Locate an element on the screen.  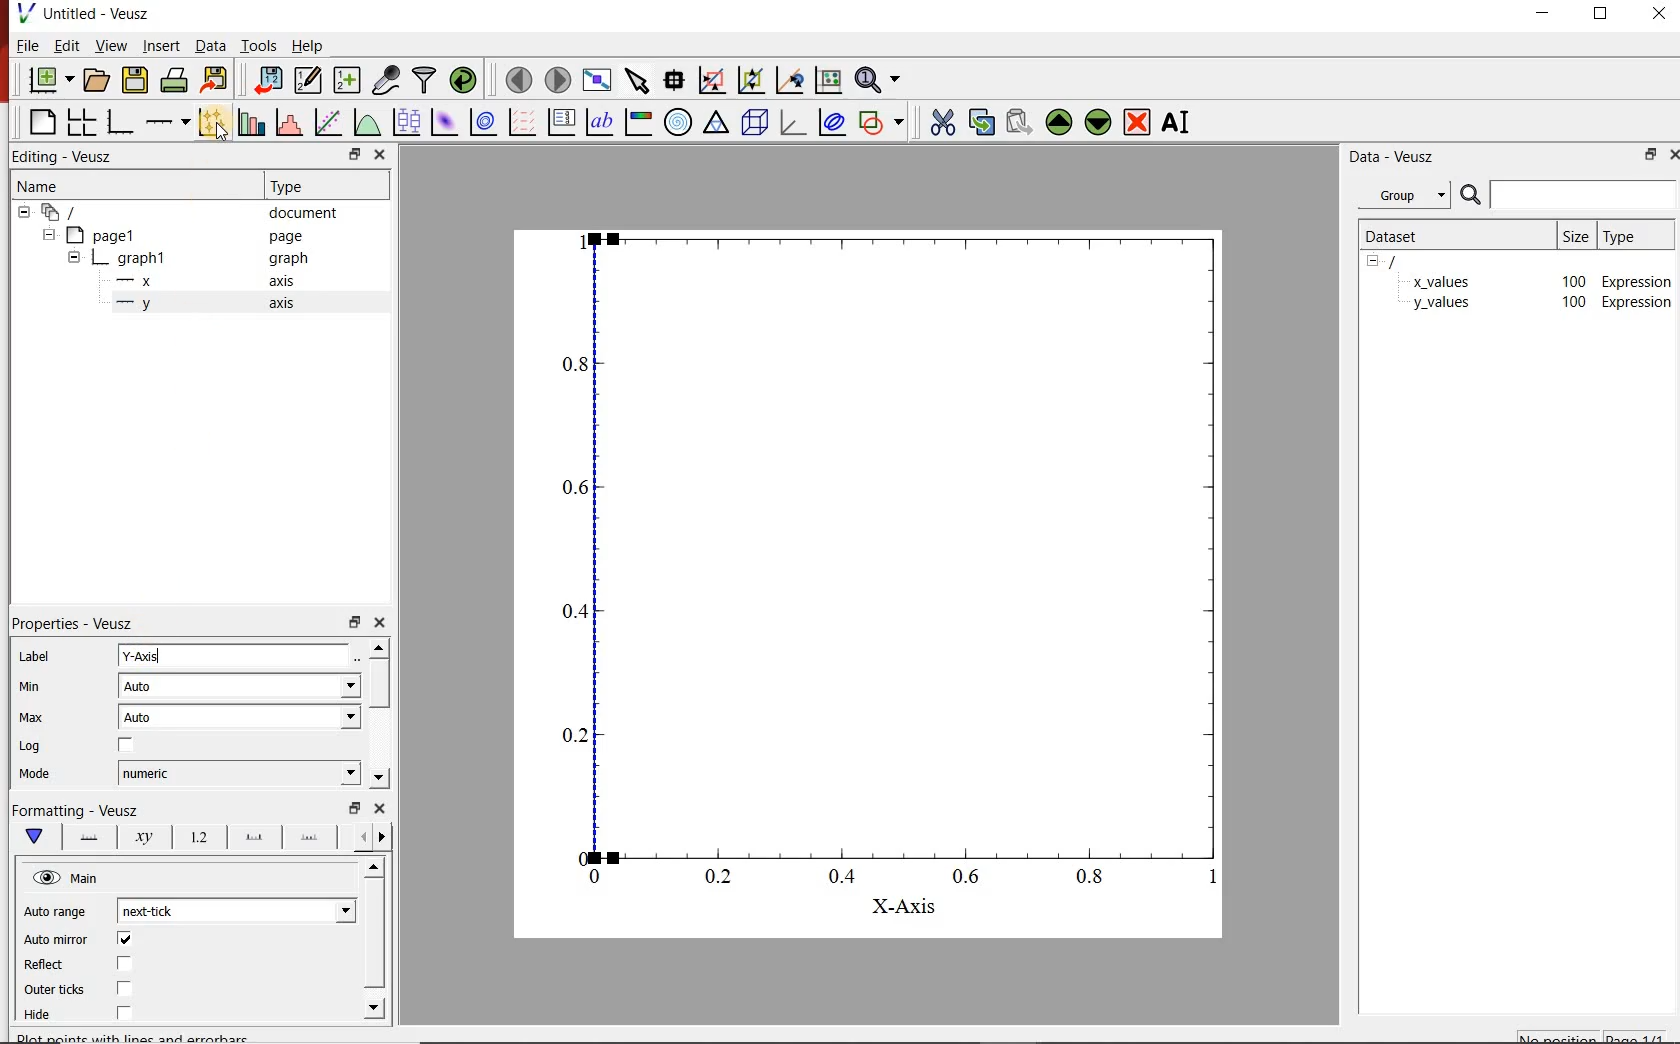
plot vector field is located at coordinates (522, 122).